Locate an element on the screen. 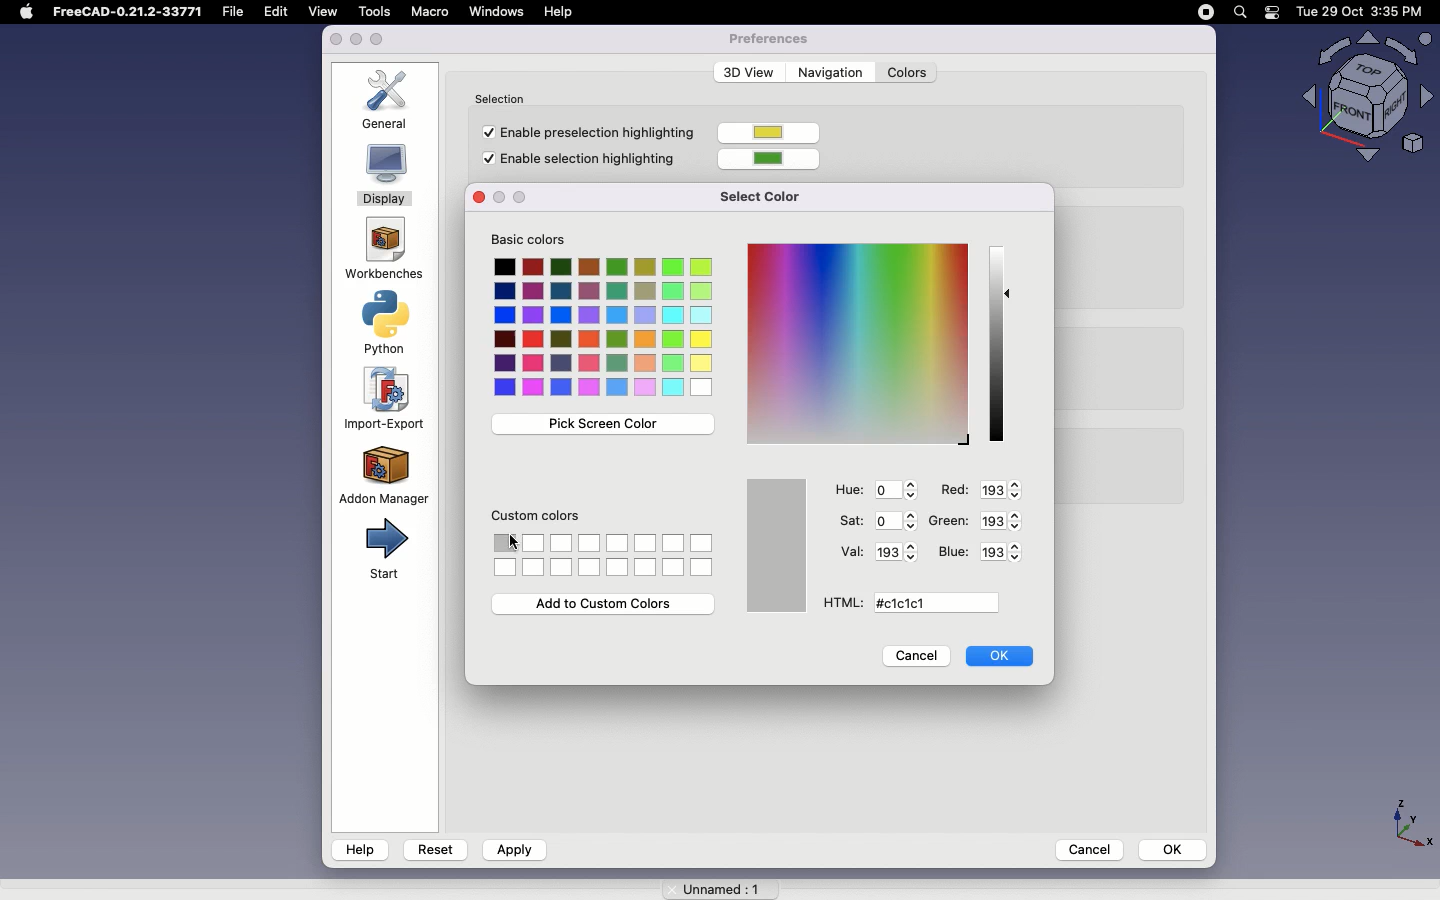 The image size is (1440, 900). Unnamed 1 is located at coordinates (713, 885).